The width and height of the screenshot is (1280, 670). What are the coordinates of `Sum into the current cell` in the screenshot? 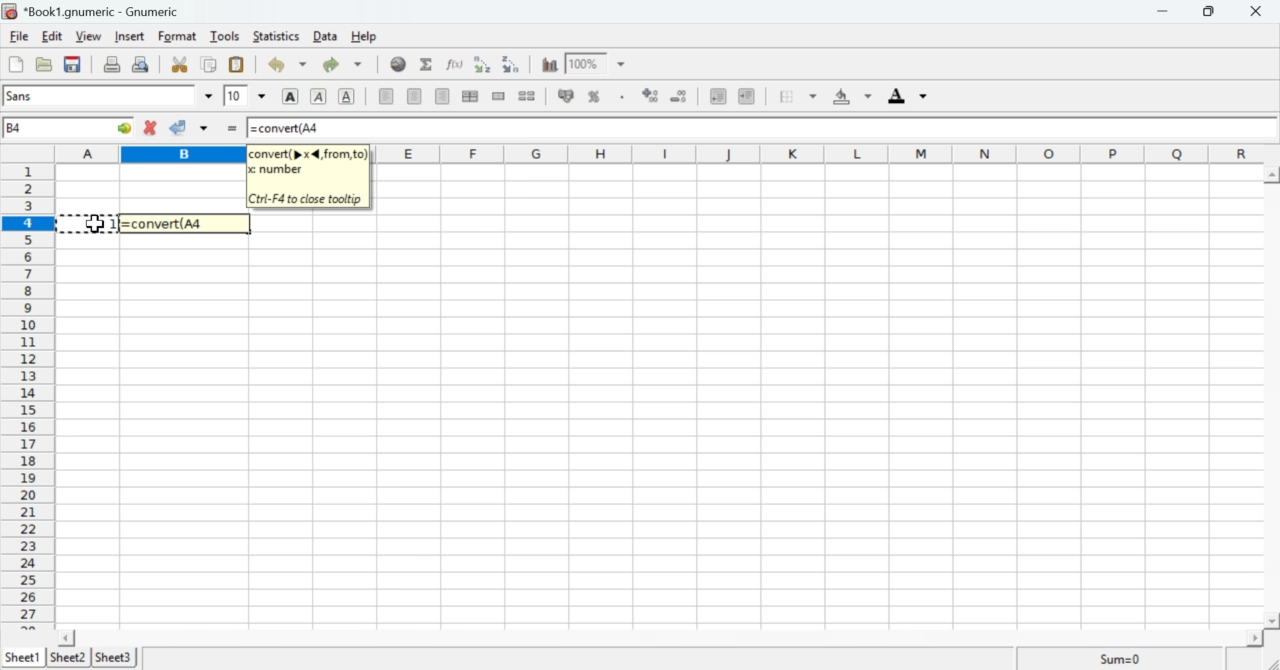 It's located at (429, 63).